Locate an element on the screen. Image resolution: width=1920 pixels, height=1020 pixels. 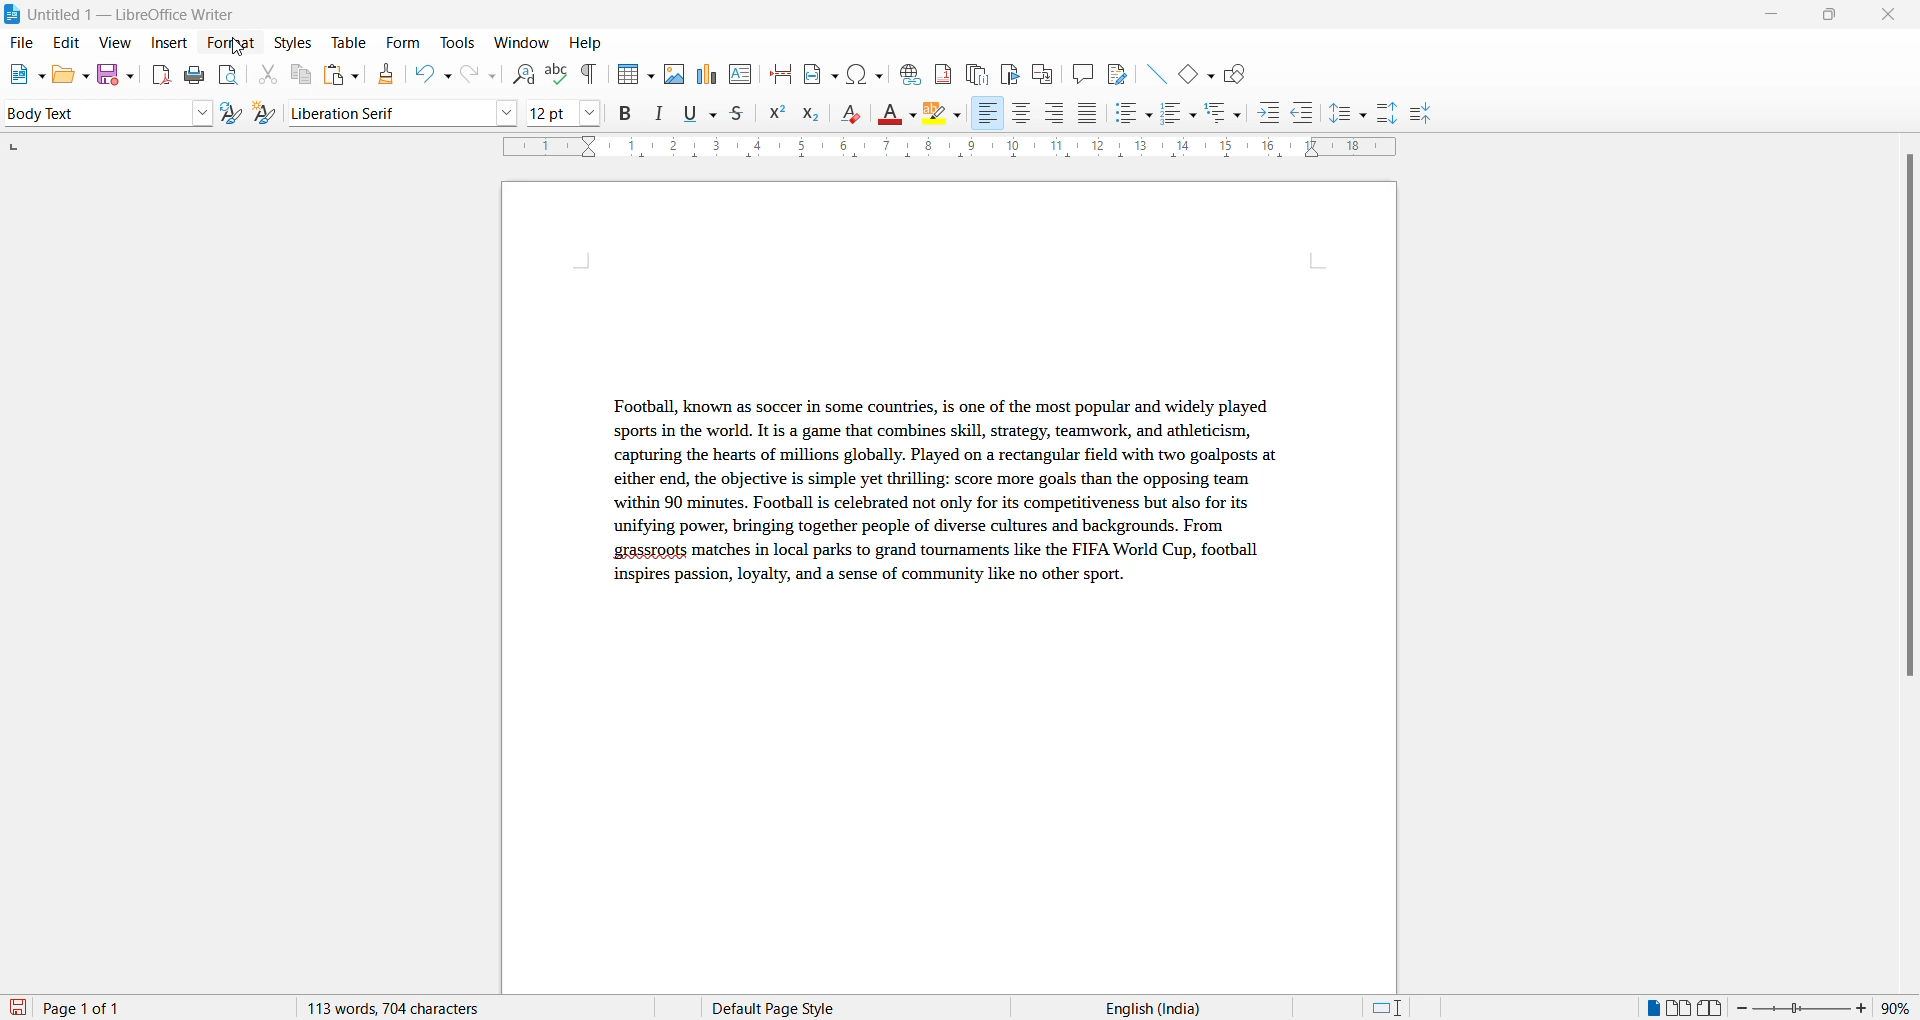
strike through is located at coordinates (745, 114).